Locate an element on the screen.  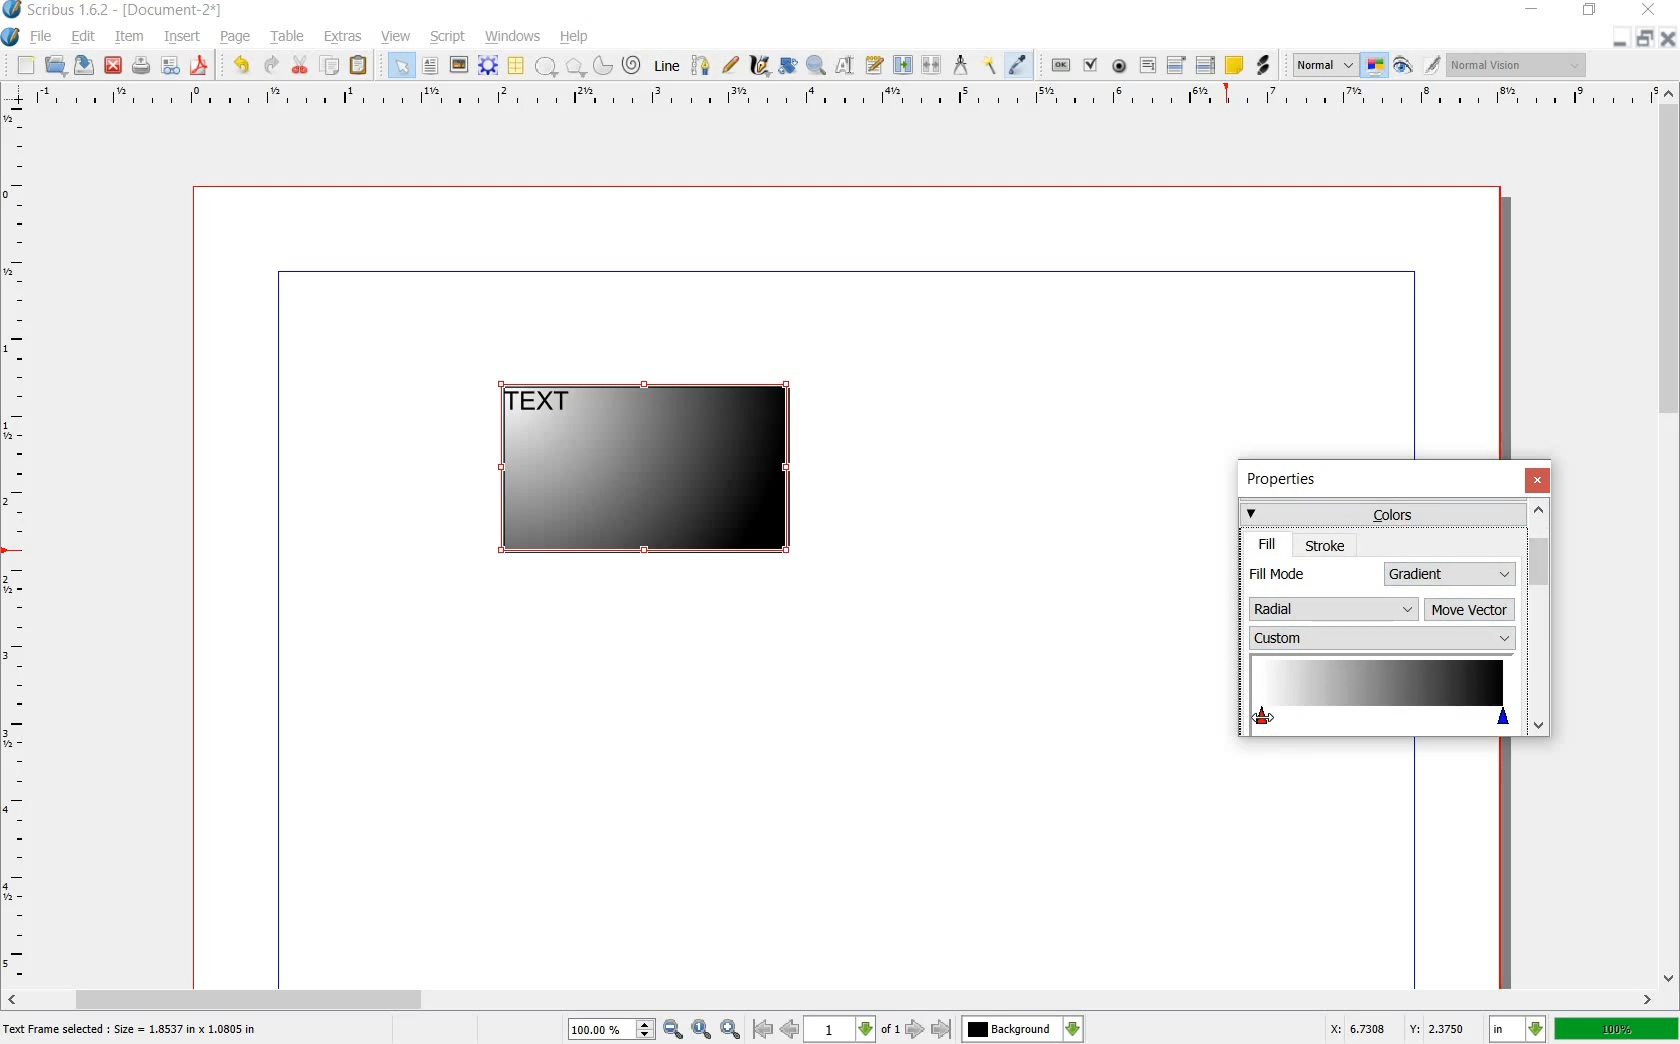
freehand line is located at coordinates (730, 64).